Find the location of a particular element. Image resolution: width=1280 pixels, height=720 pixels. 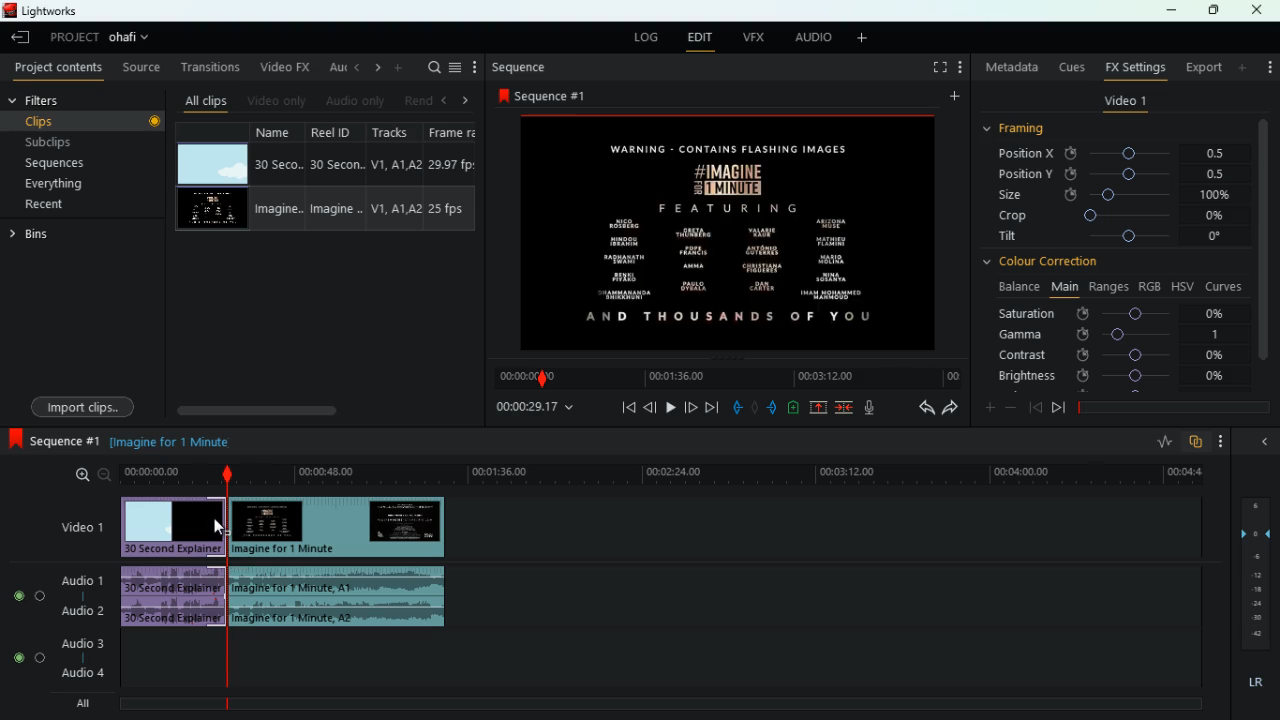

maximize is located at coordinates (1215, 10).